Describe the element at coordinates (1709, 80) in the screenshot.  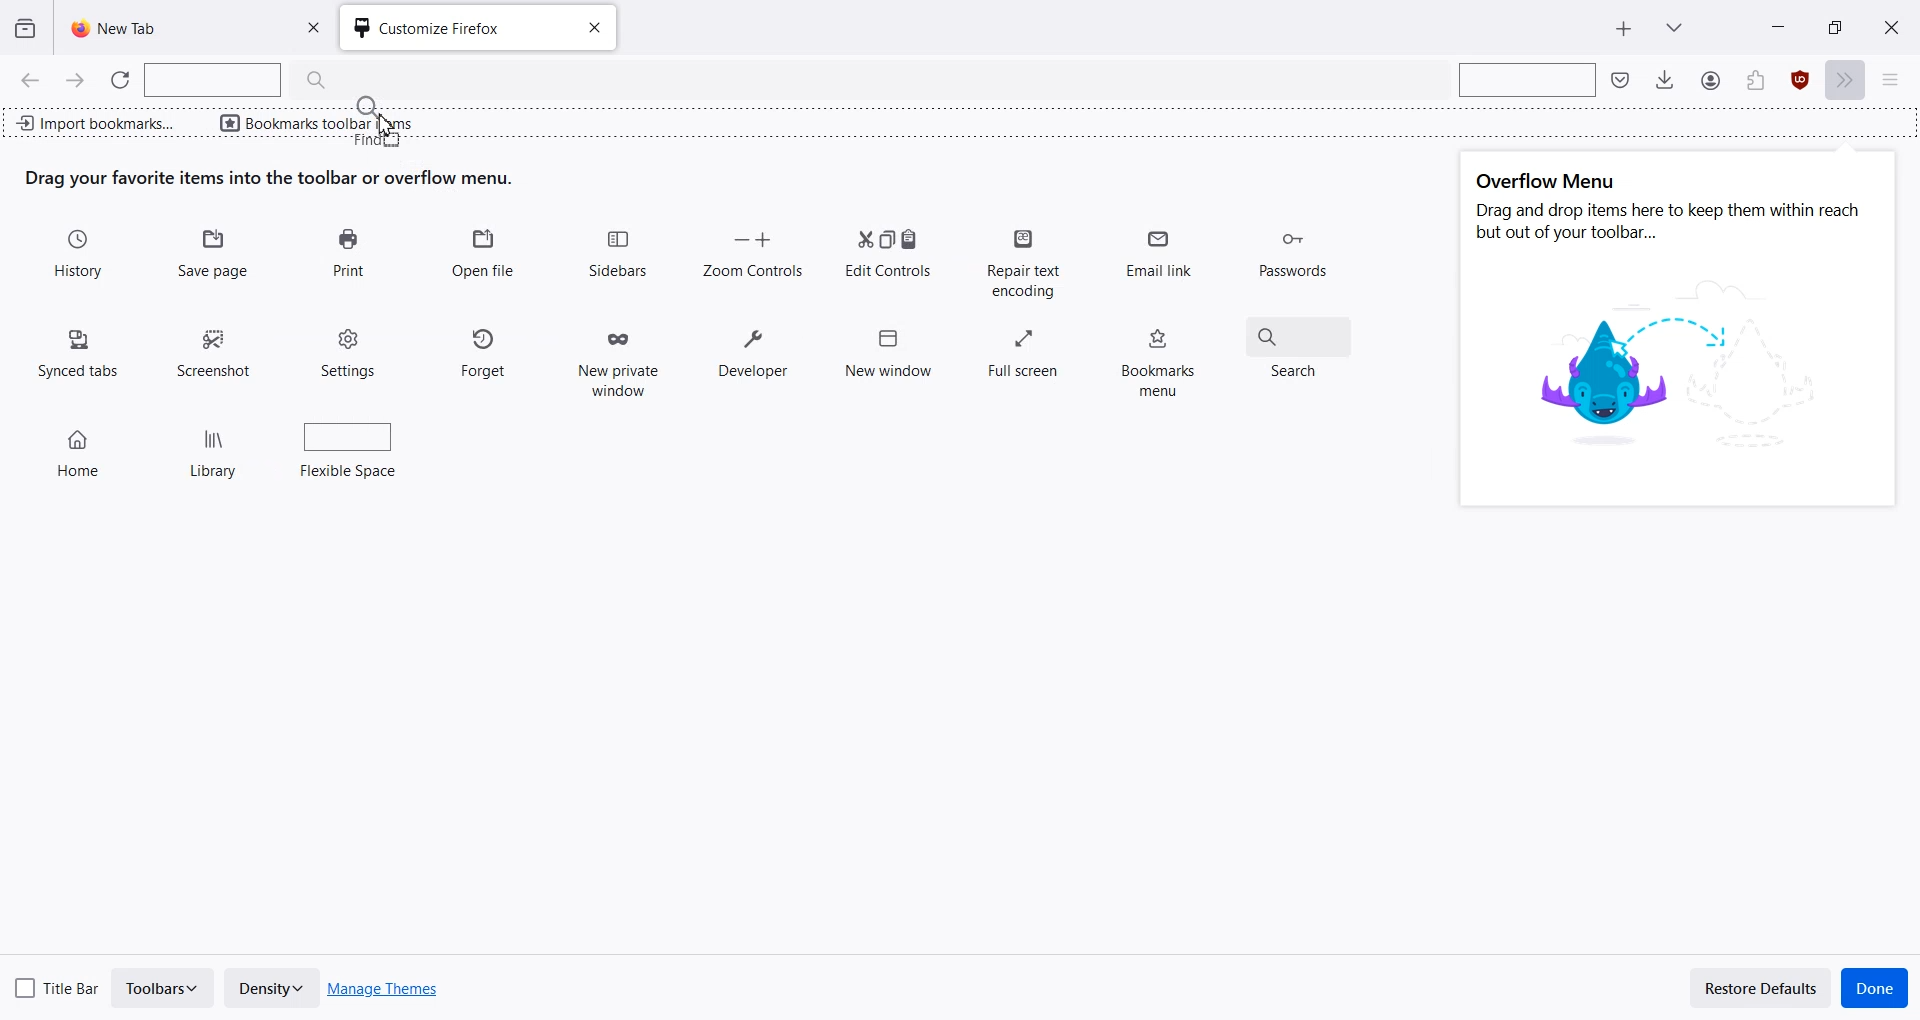
I see `Save to Pocket` at that location.